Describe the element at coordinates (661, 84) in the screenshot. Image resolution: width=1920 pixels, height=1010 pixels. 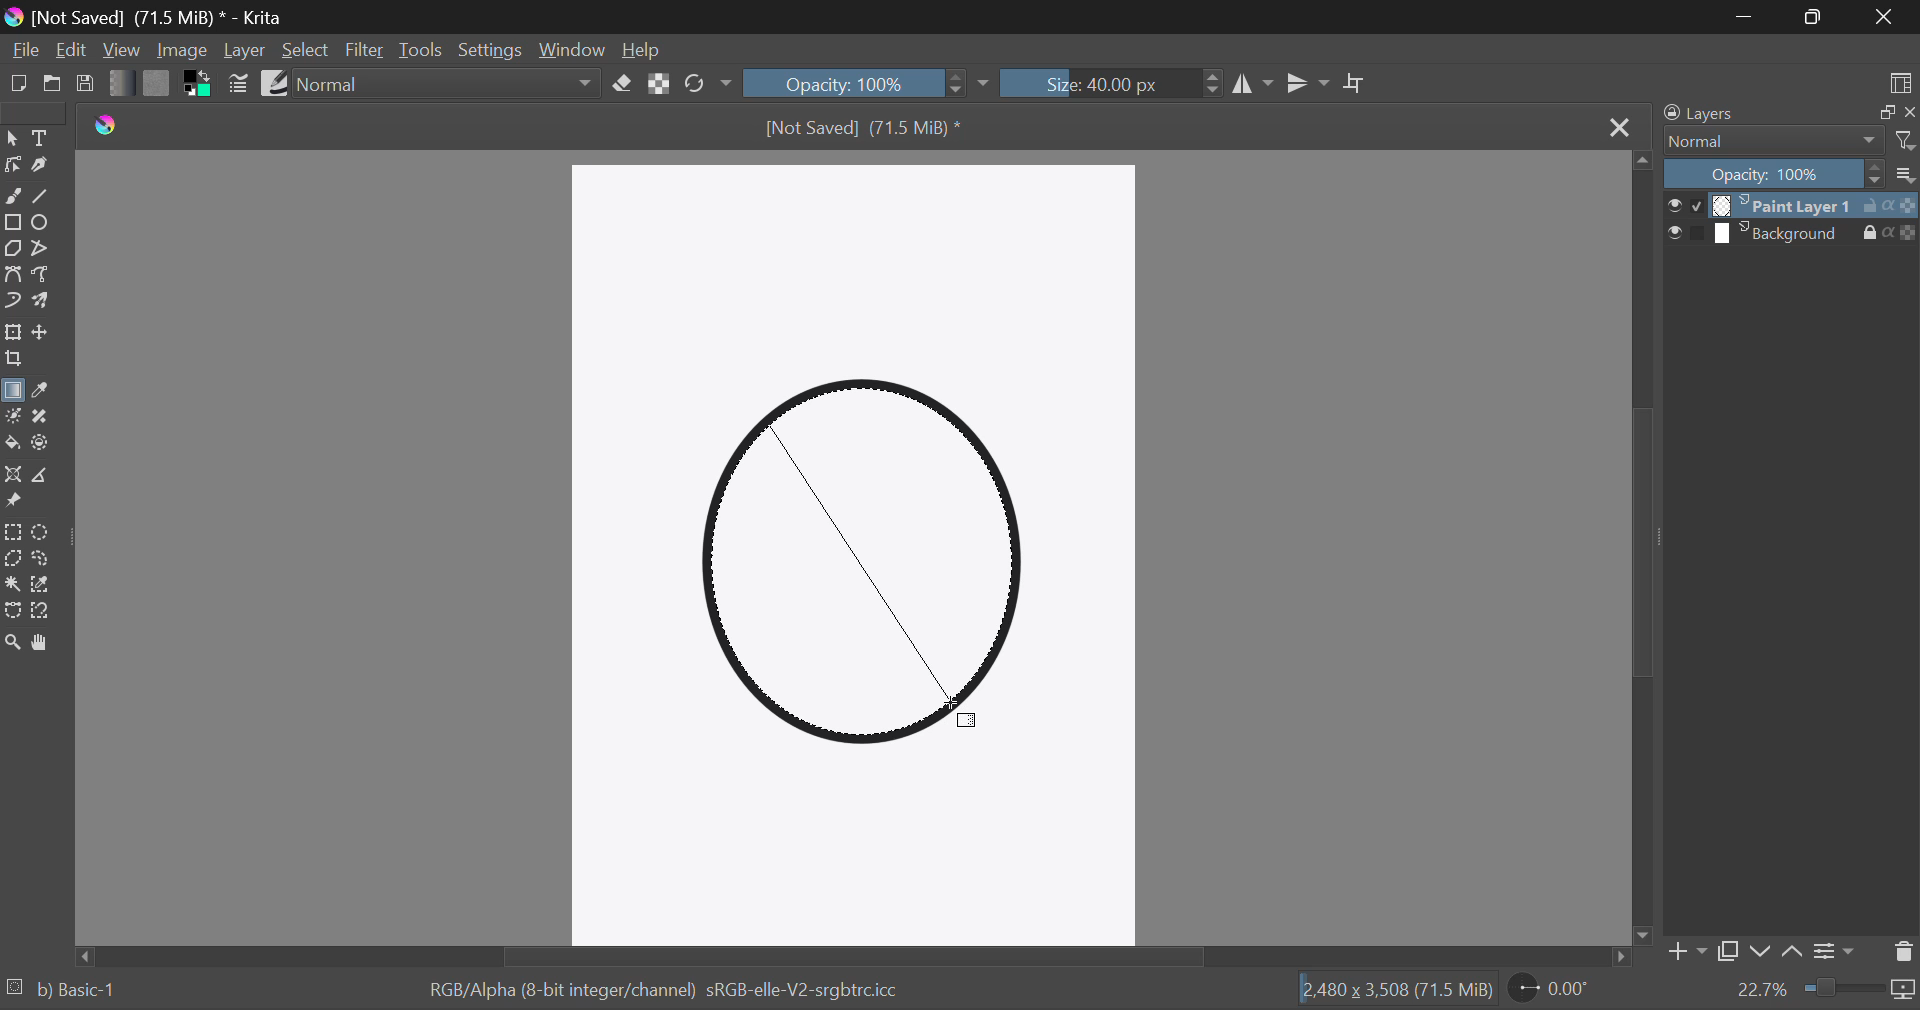
I see `Lock Alpha` at that location.